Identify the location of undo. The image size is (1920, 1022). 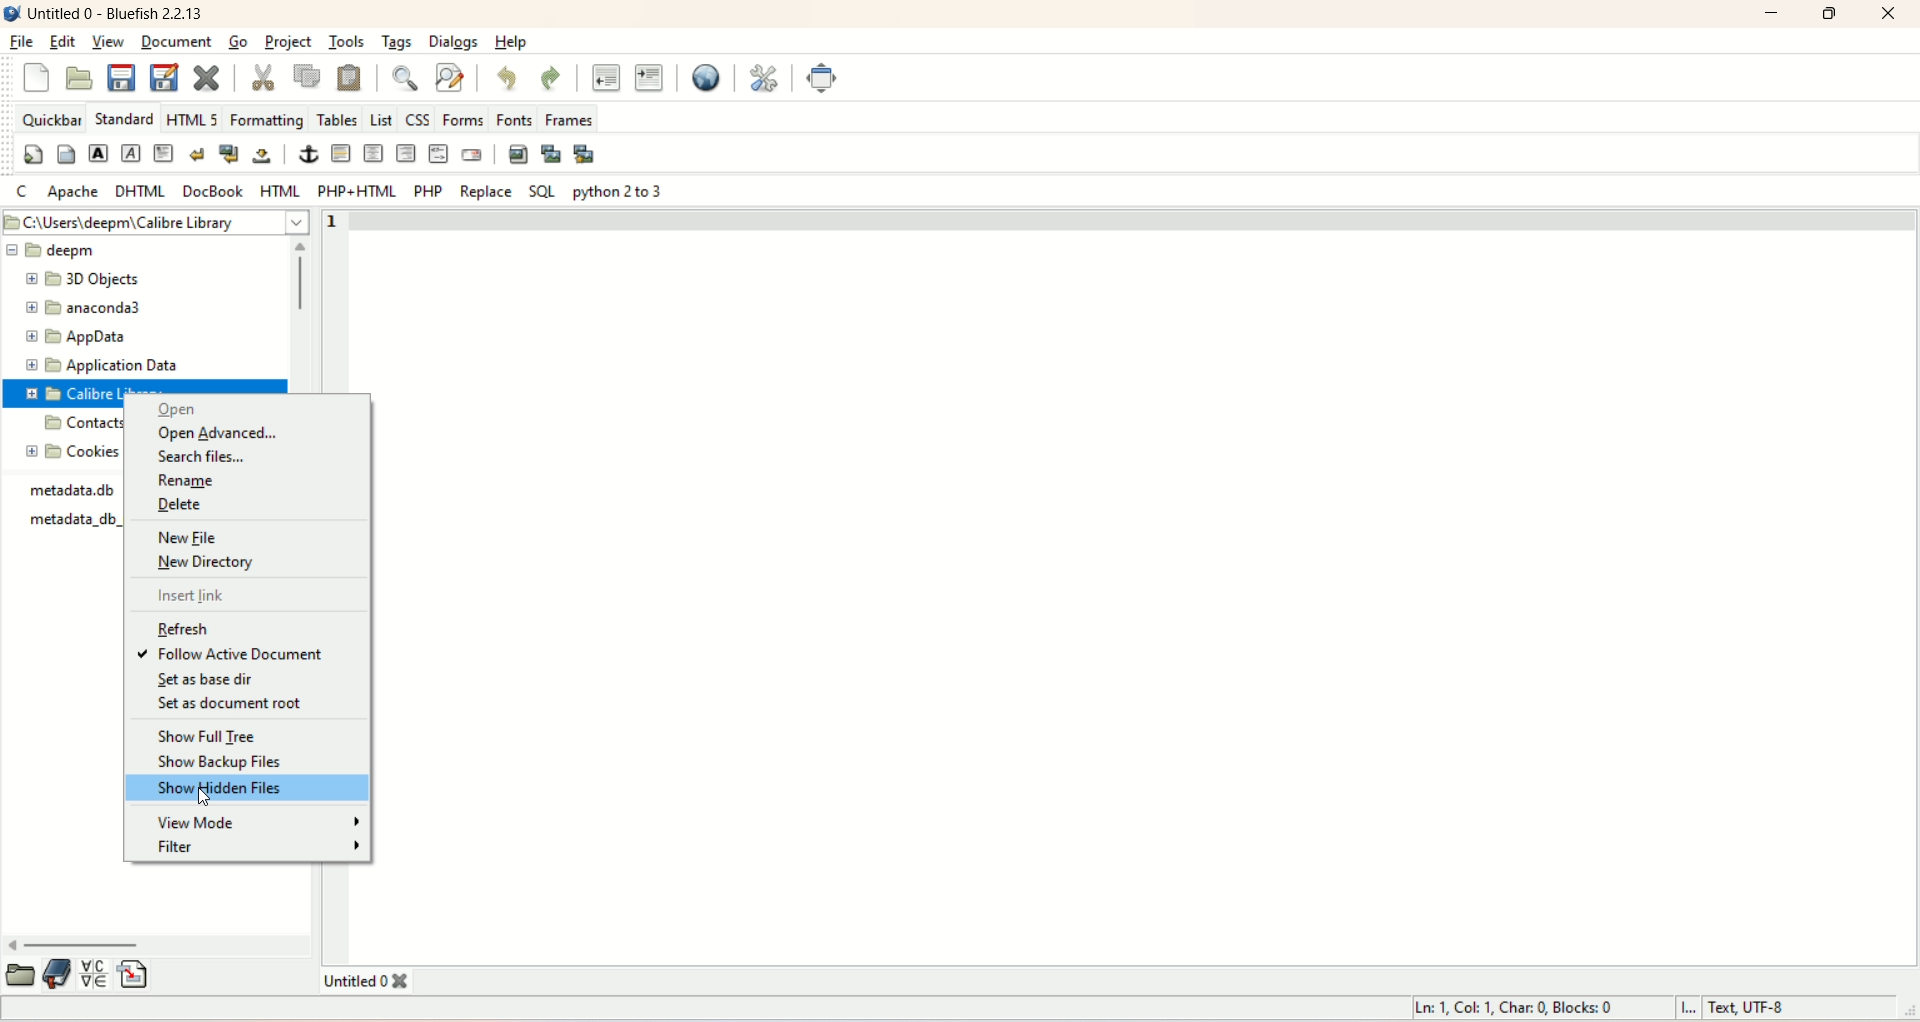
(505, 80).